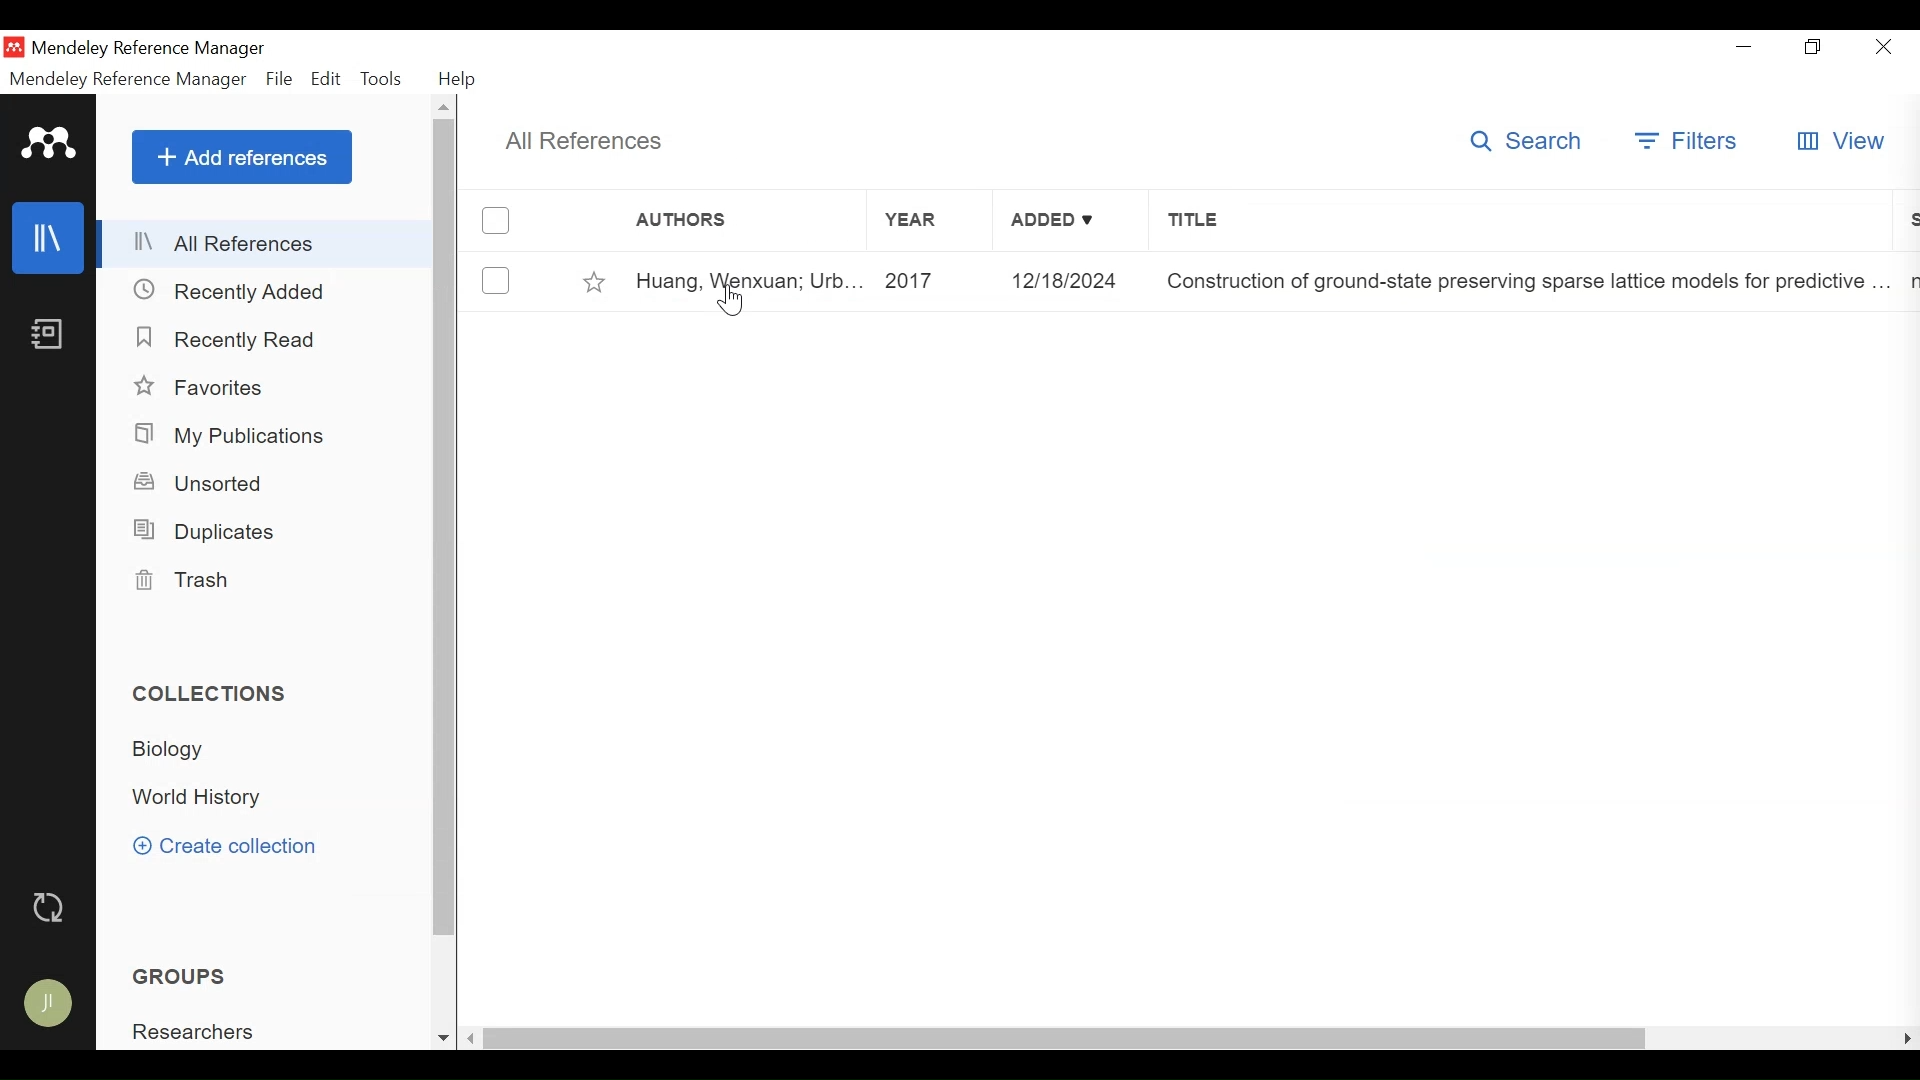 The width and height of the screenshot is (1920, 1080). What do you see at coordinates (201, 798) in the screenshot?
I see `world history` at bounding box center [201, 798].